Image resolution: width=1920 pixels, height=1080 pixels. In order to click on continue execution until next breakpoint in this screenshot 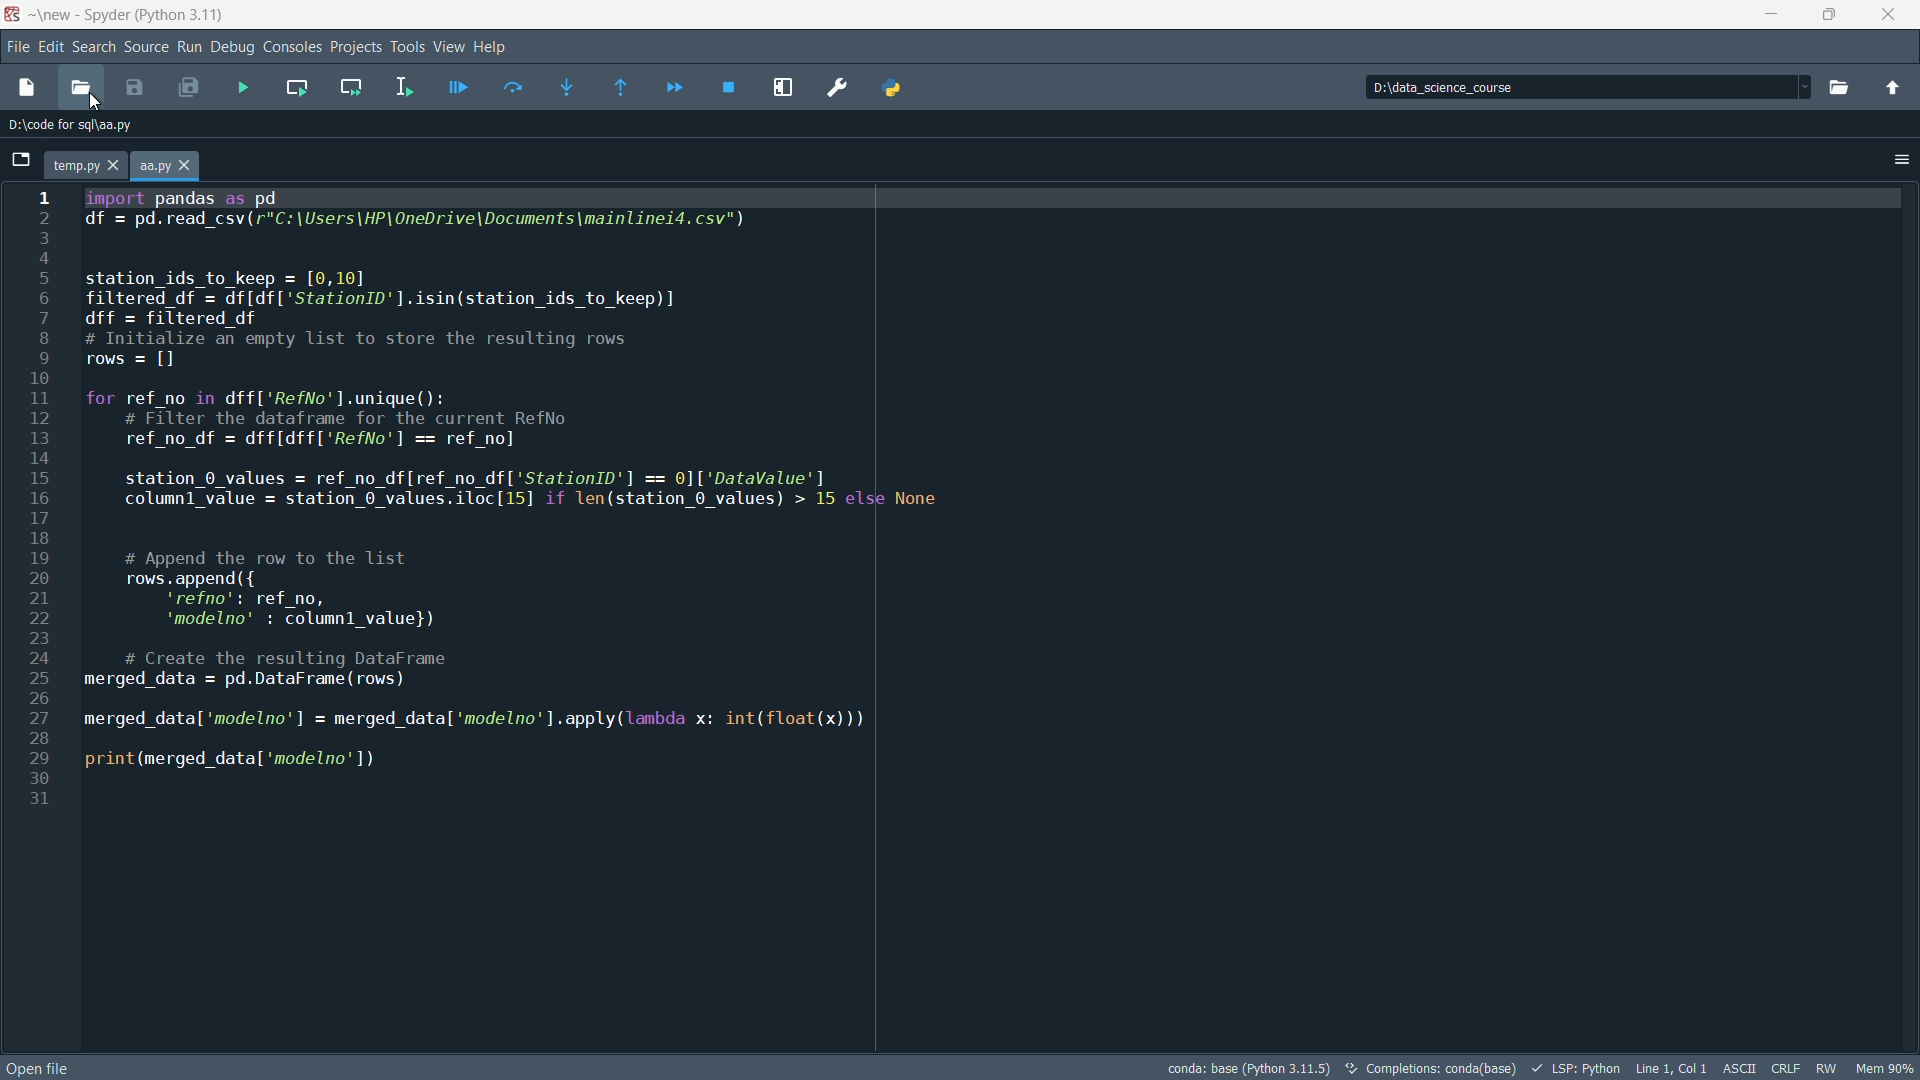, I will do `click(671, 86)`.